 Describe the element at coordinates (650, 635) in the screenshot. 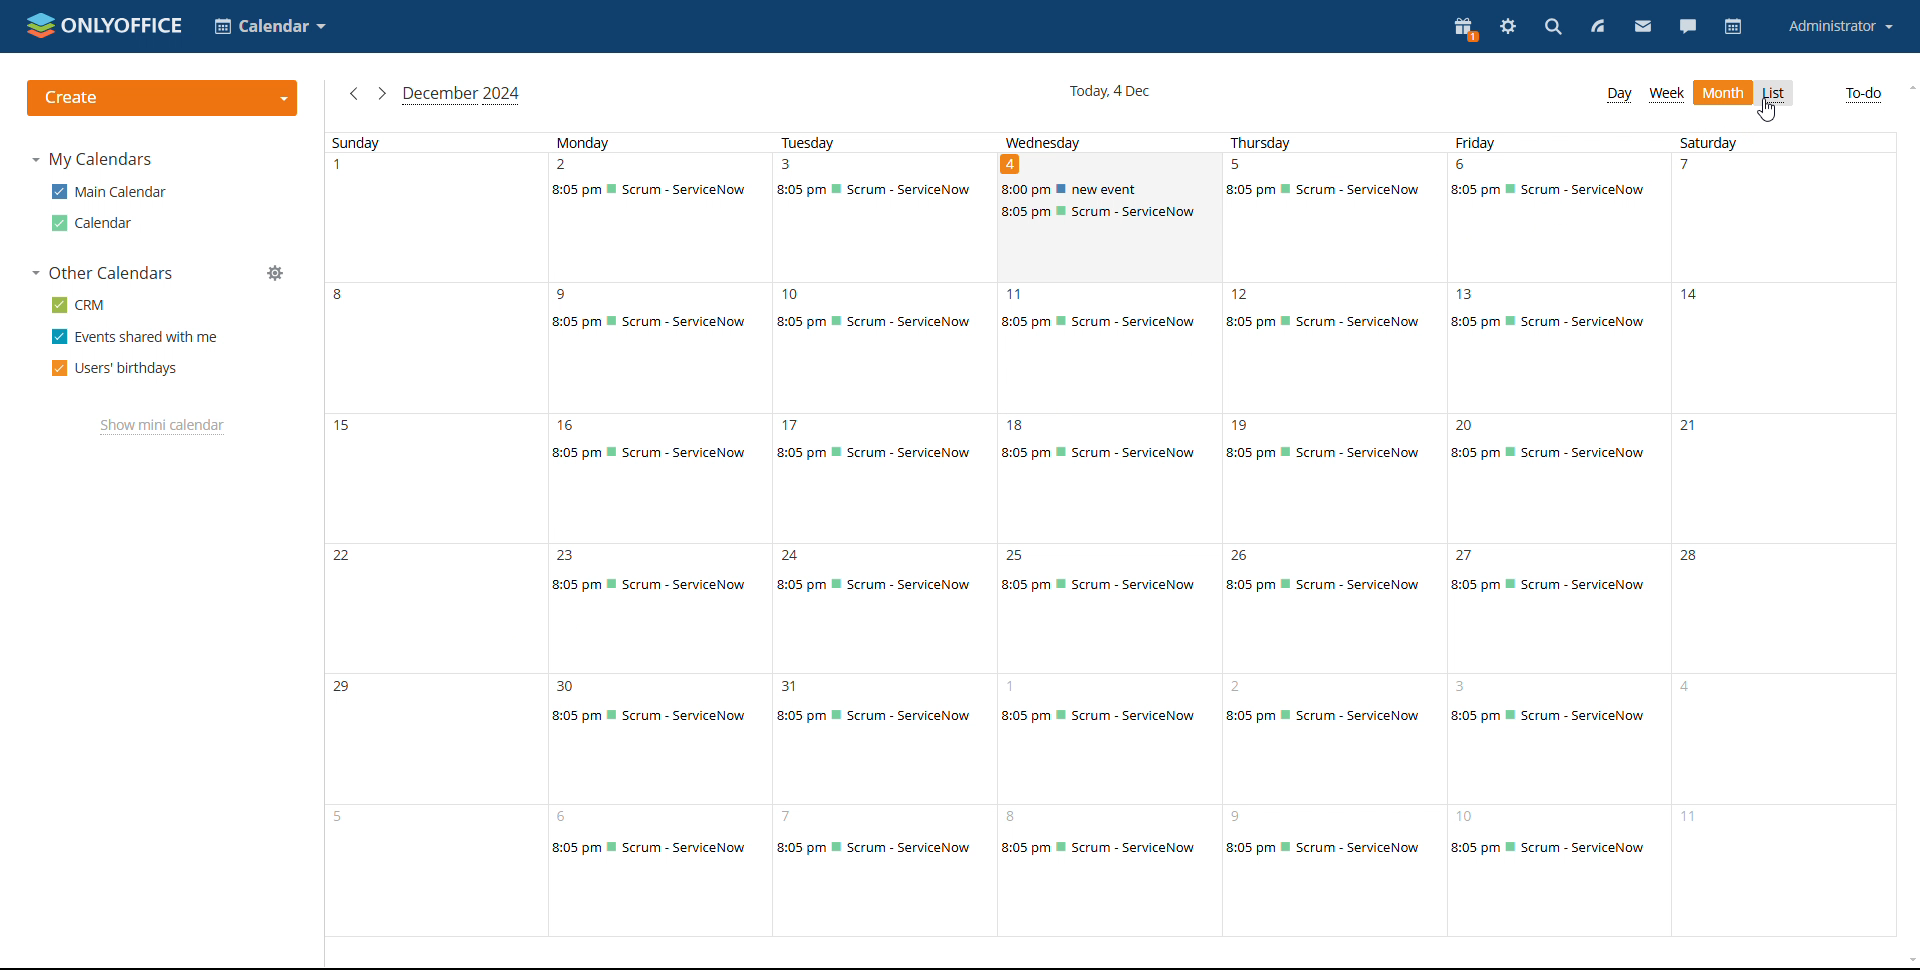

I see `monday` at that location.